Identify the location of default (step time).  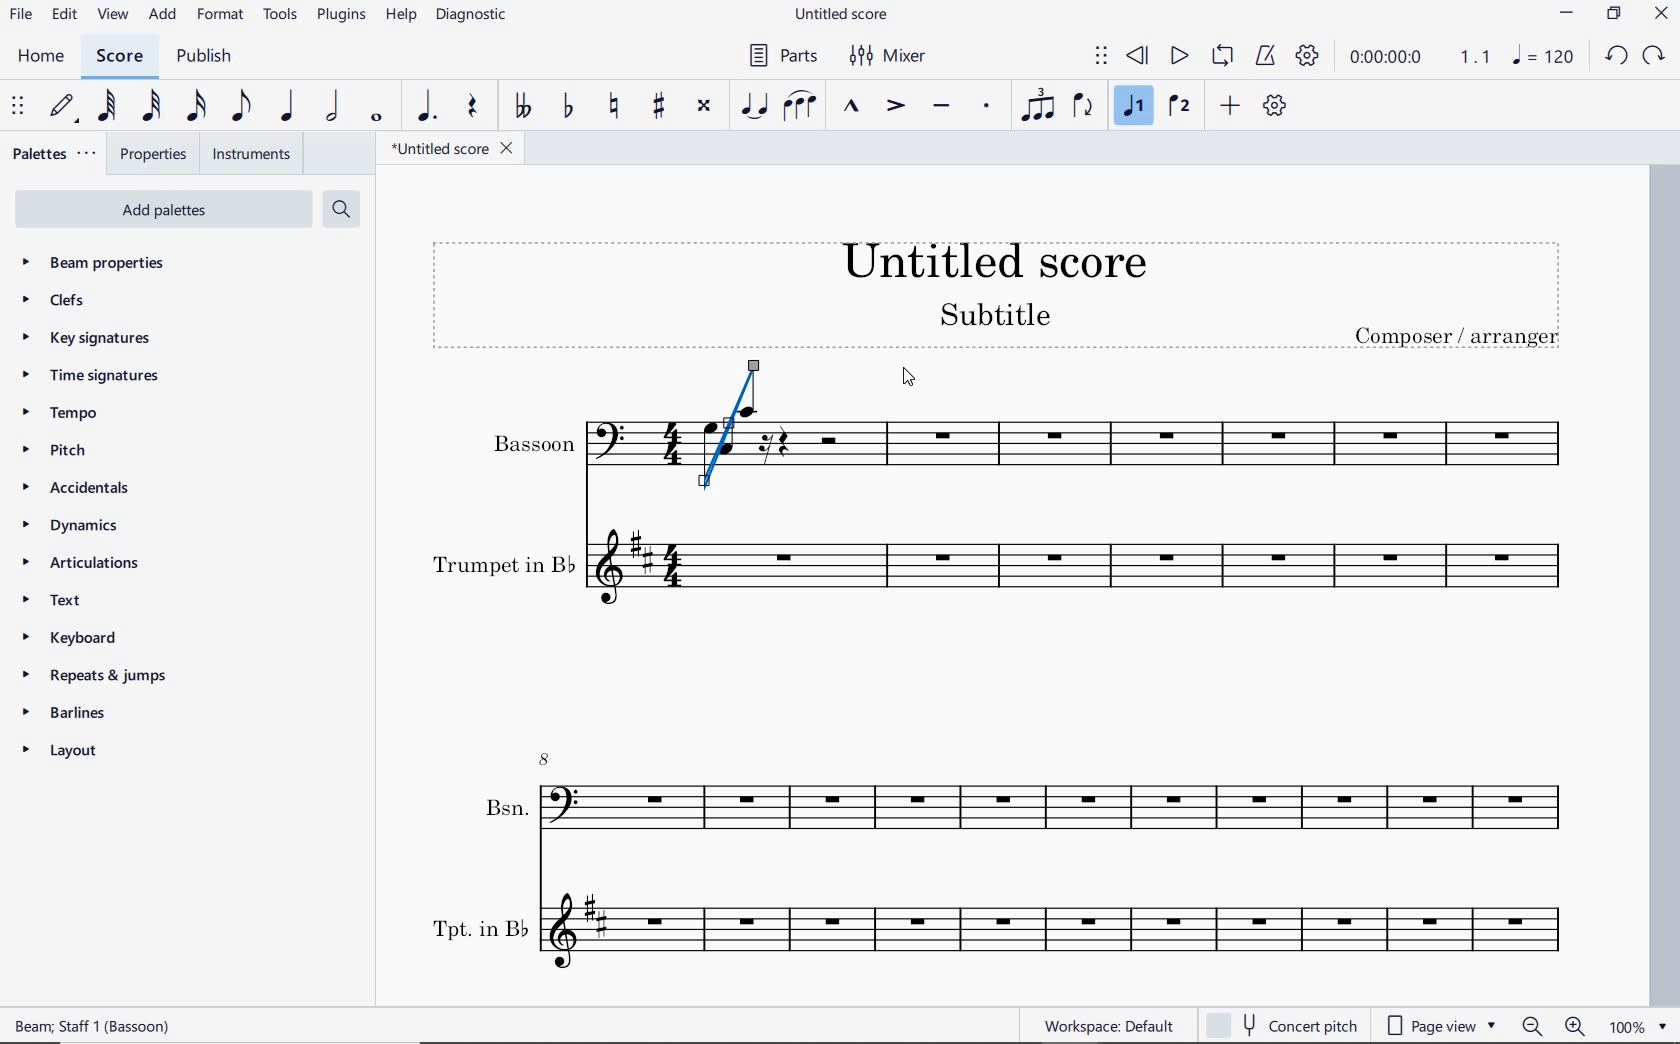
(65, 106).